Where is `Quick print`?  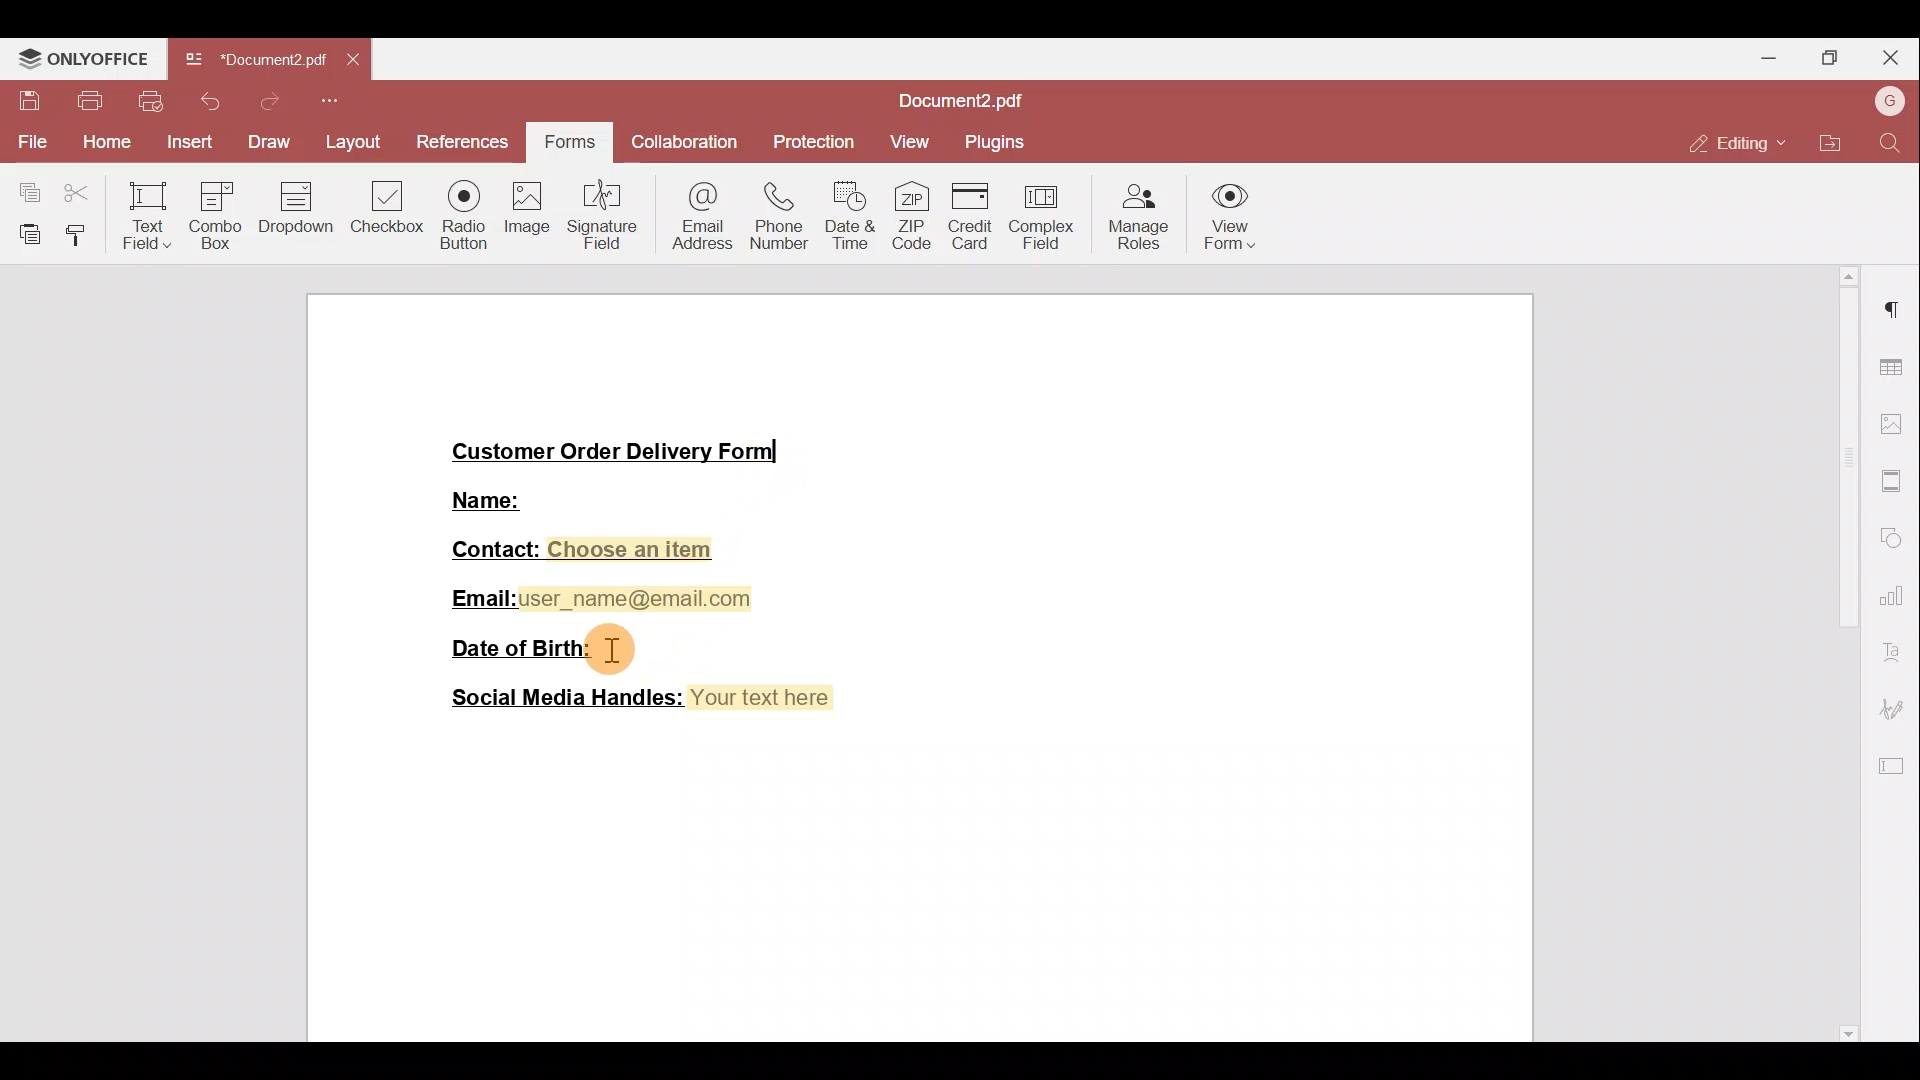
Quick print is located at coordinates (149, 100).